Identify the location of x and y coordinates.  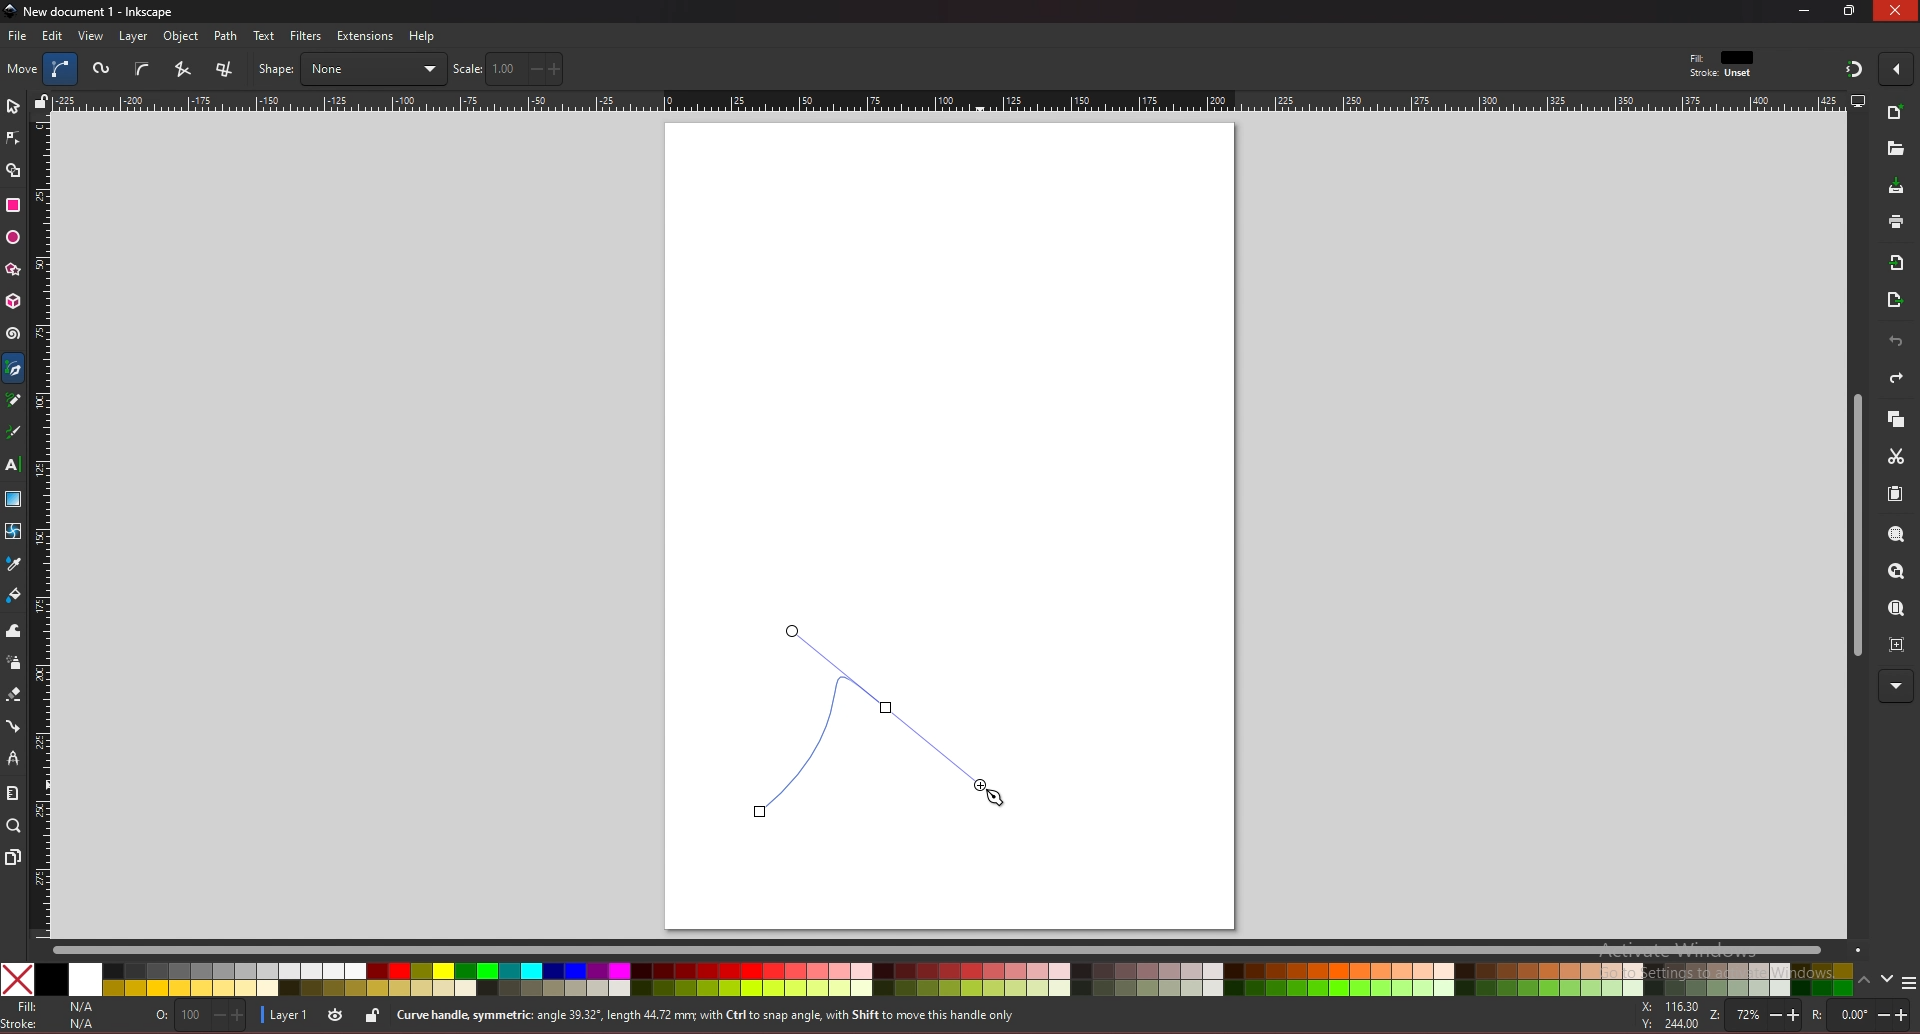
(1668, 1015).